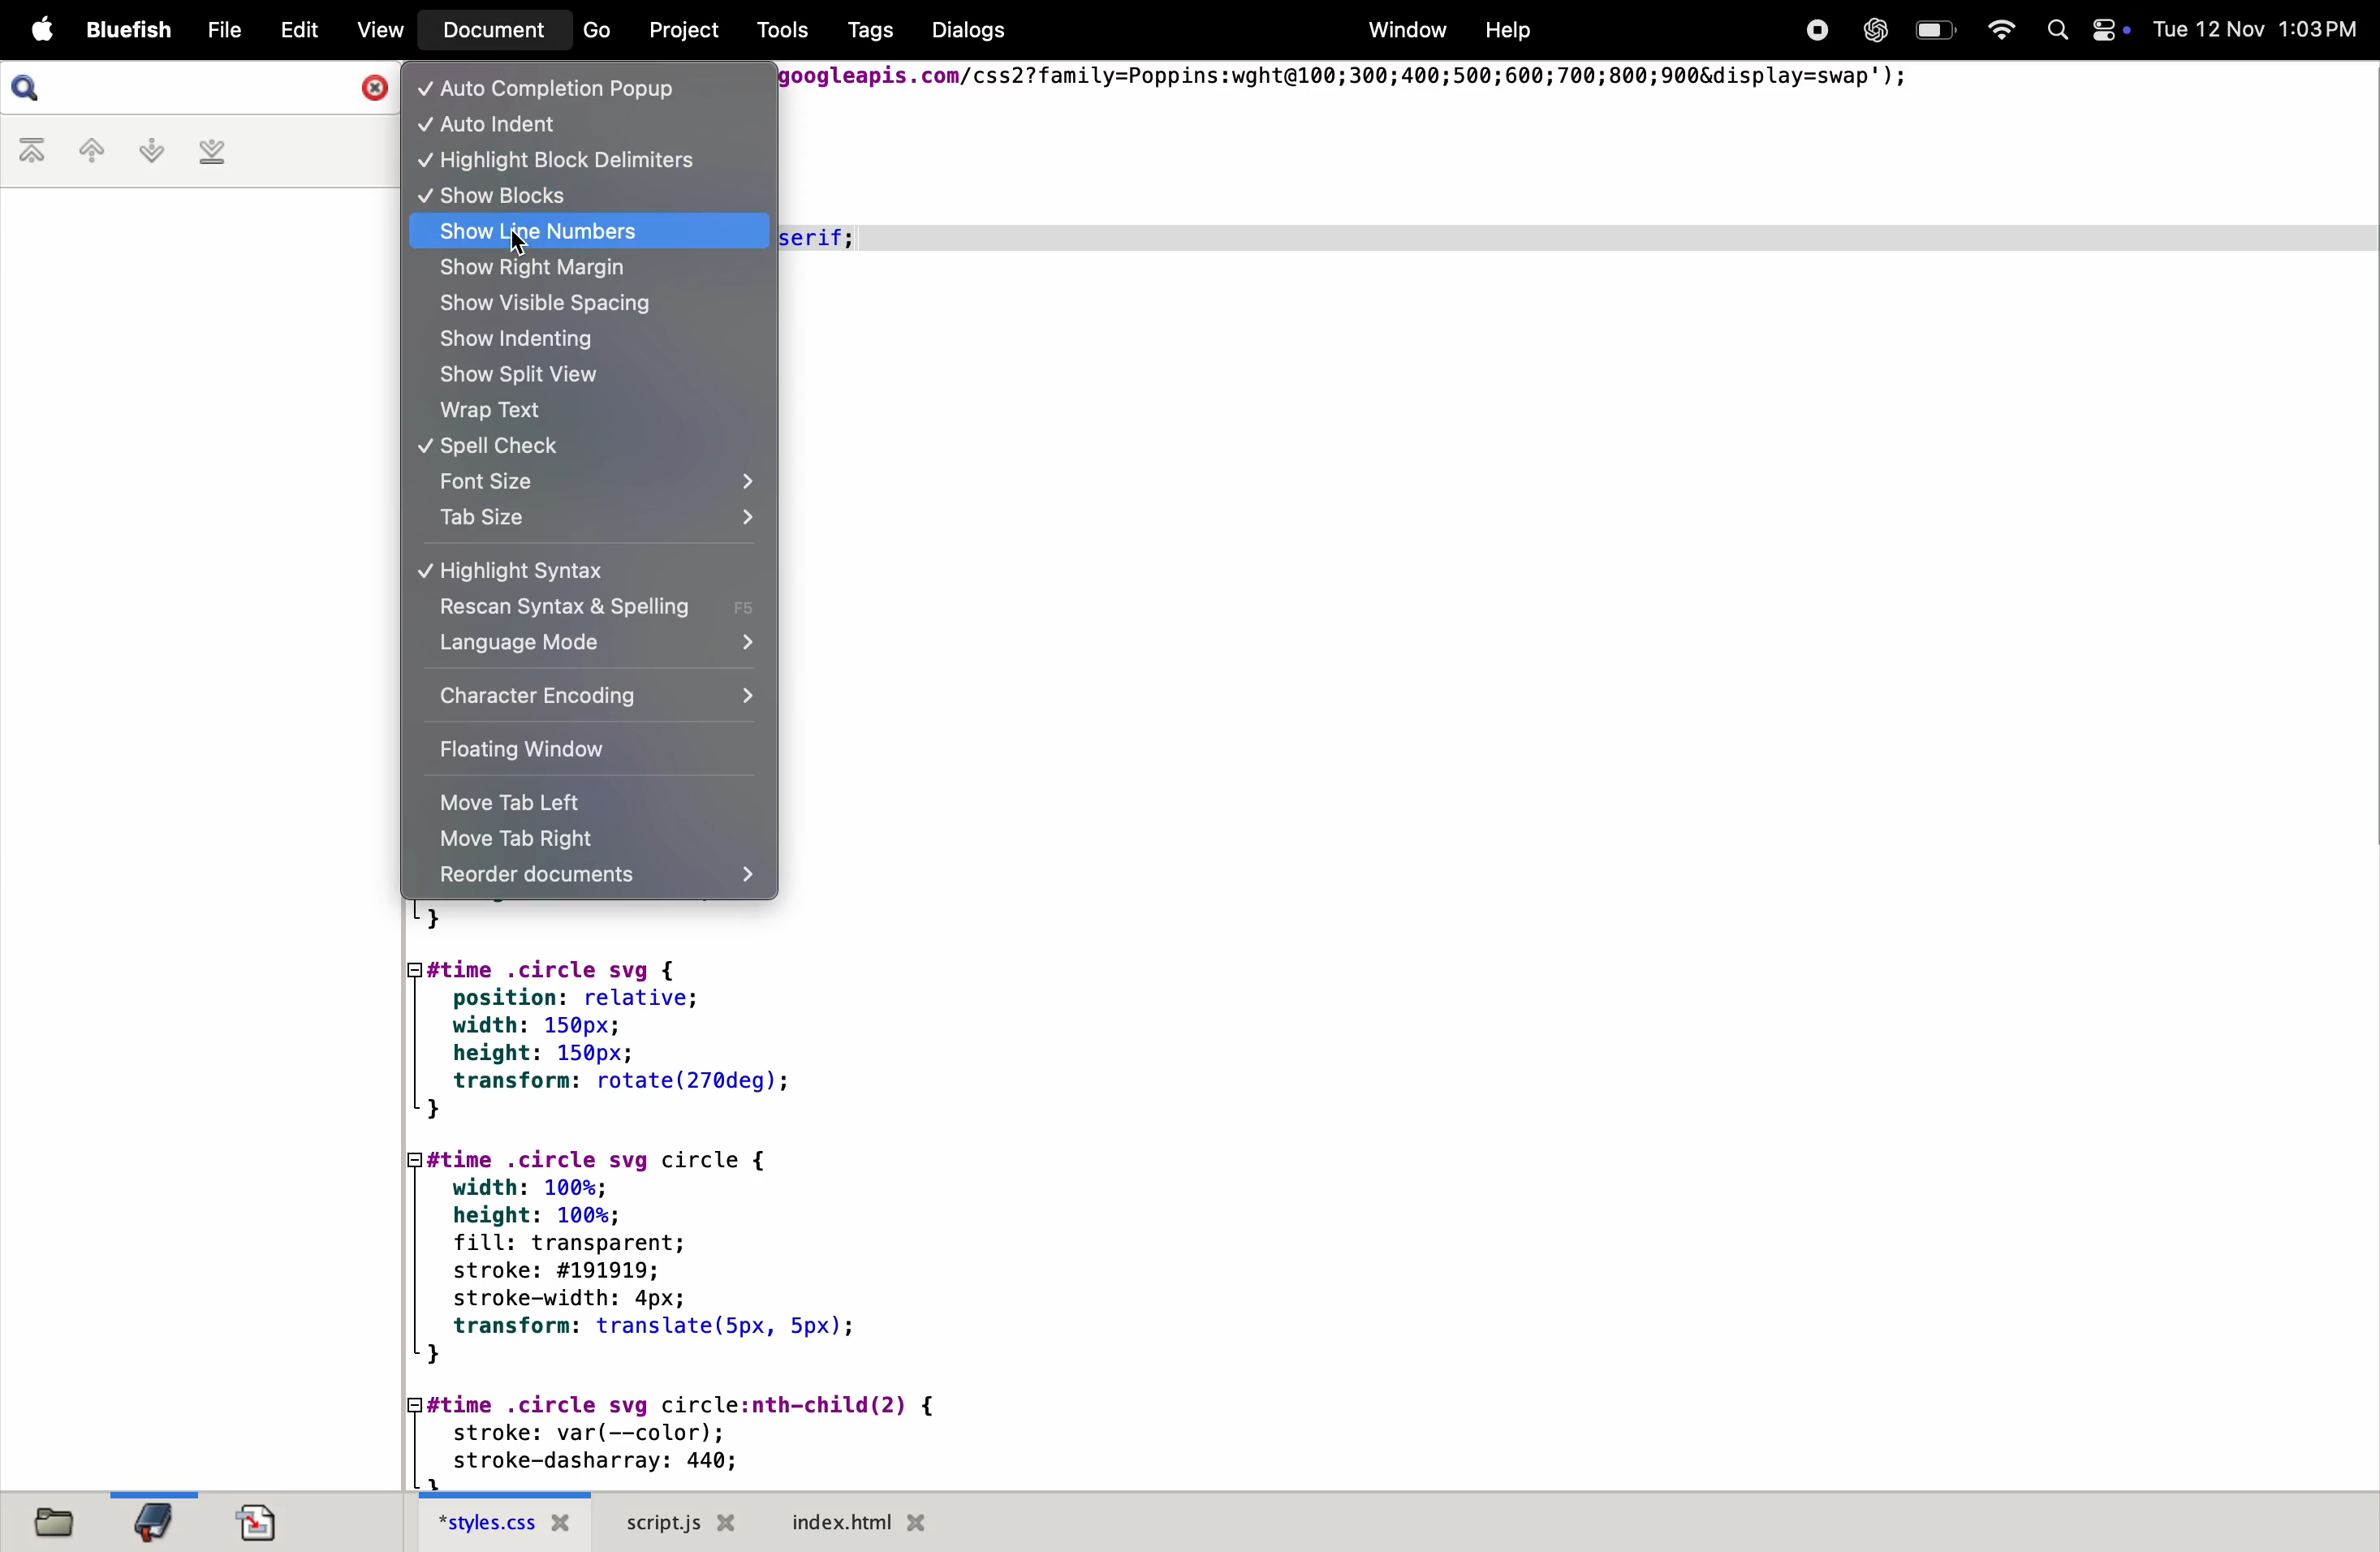 The height and width of the screenshot is (1552, 2380). I want to click on last bookmark, so click(216, 152).